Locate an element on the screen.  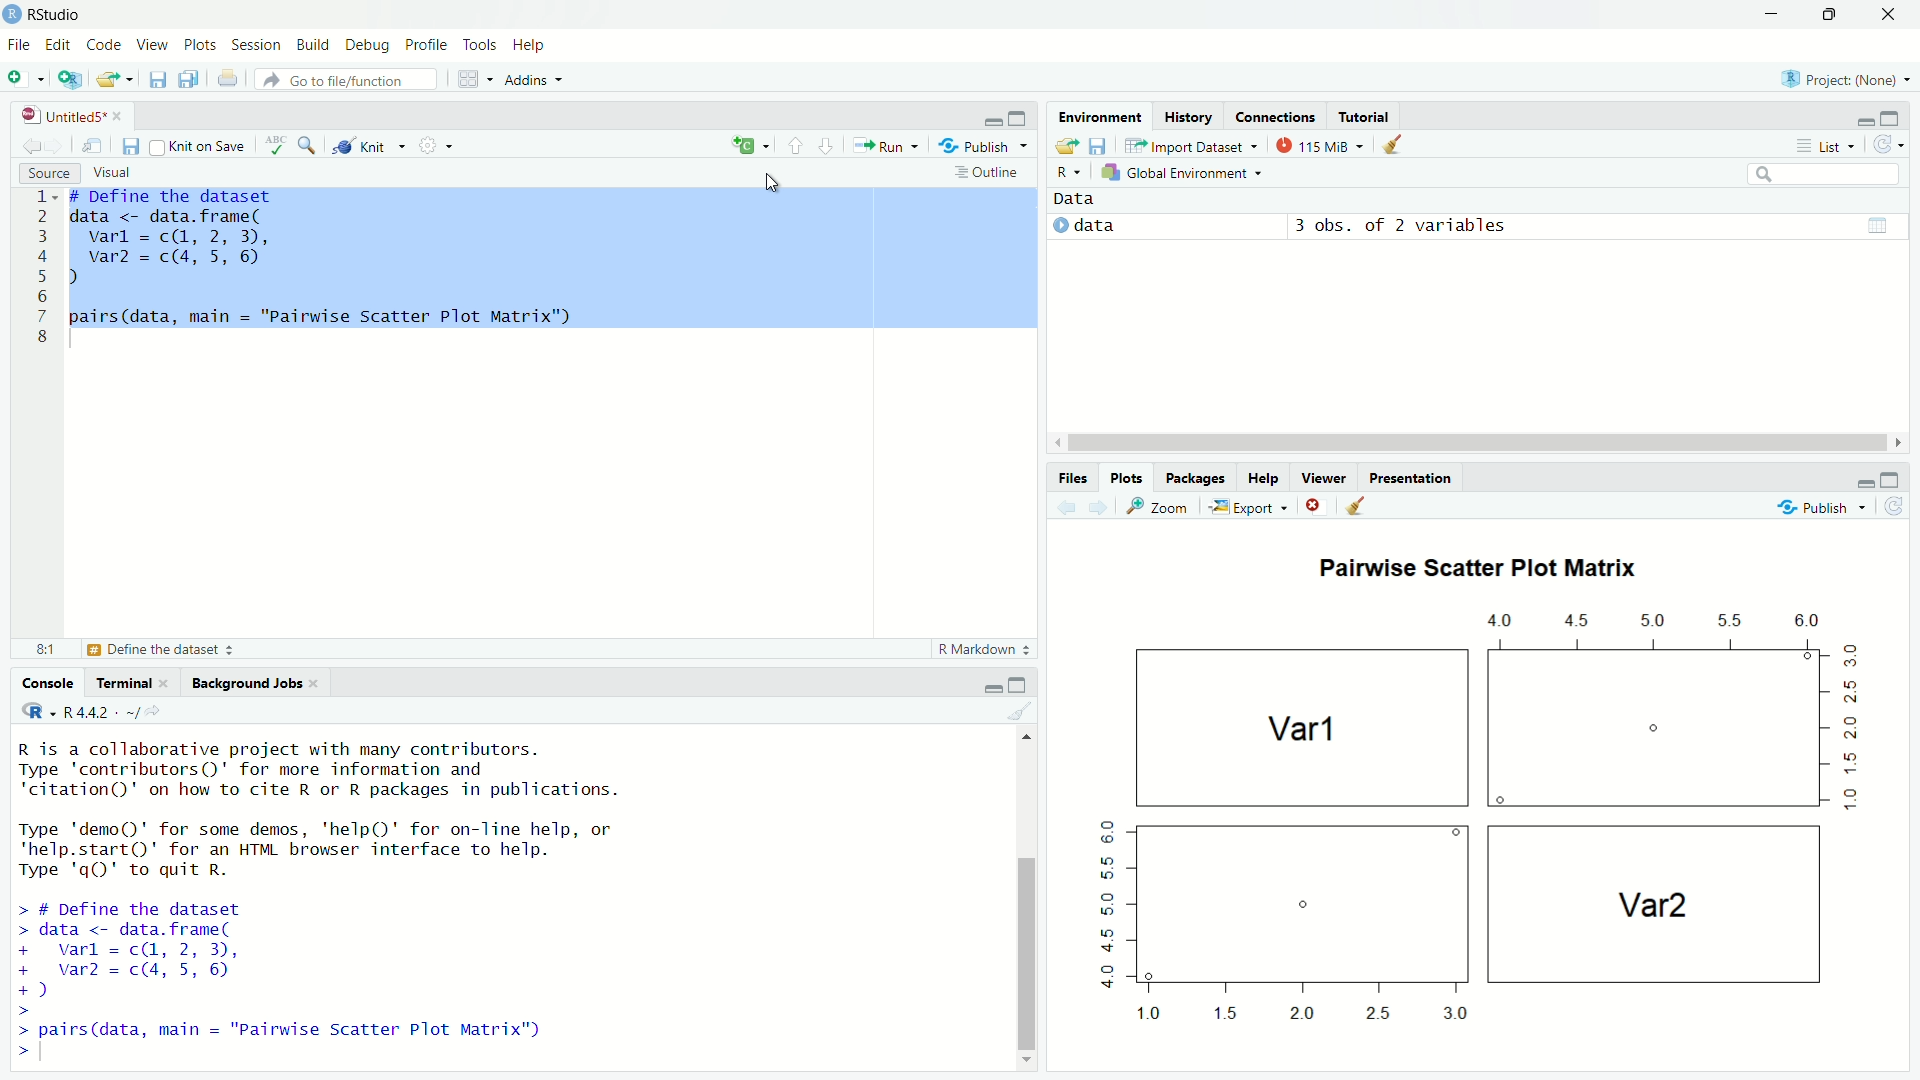
Background Jobs is located at coordinates (251, 683).